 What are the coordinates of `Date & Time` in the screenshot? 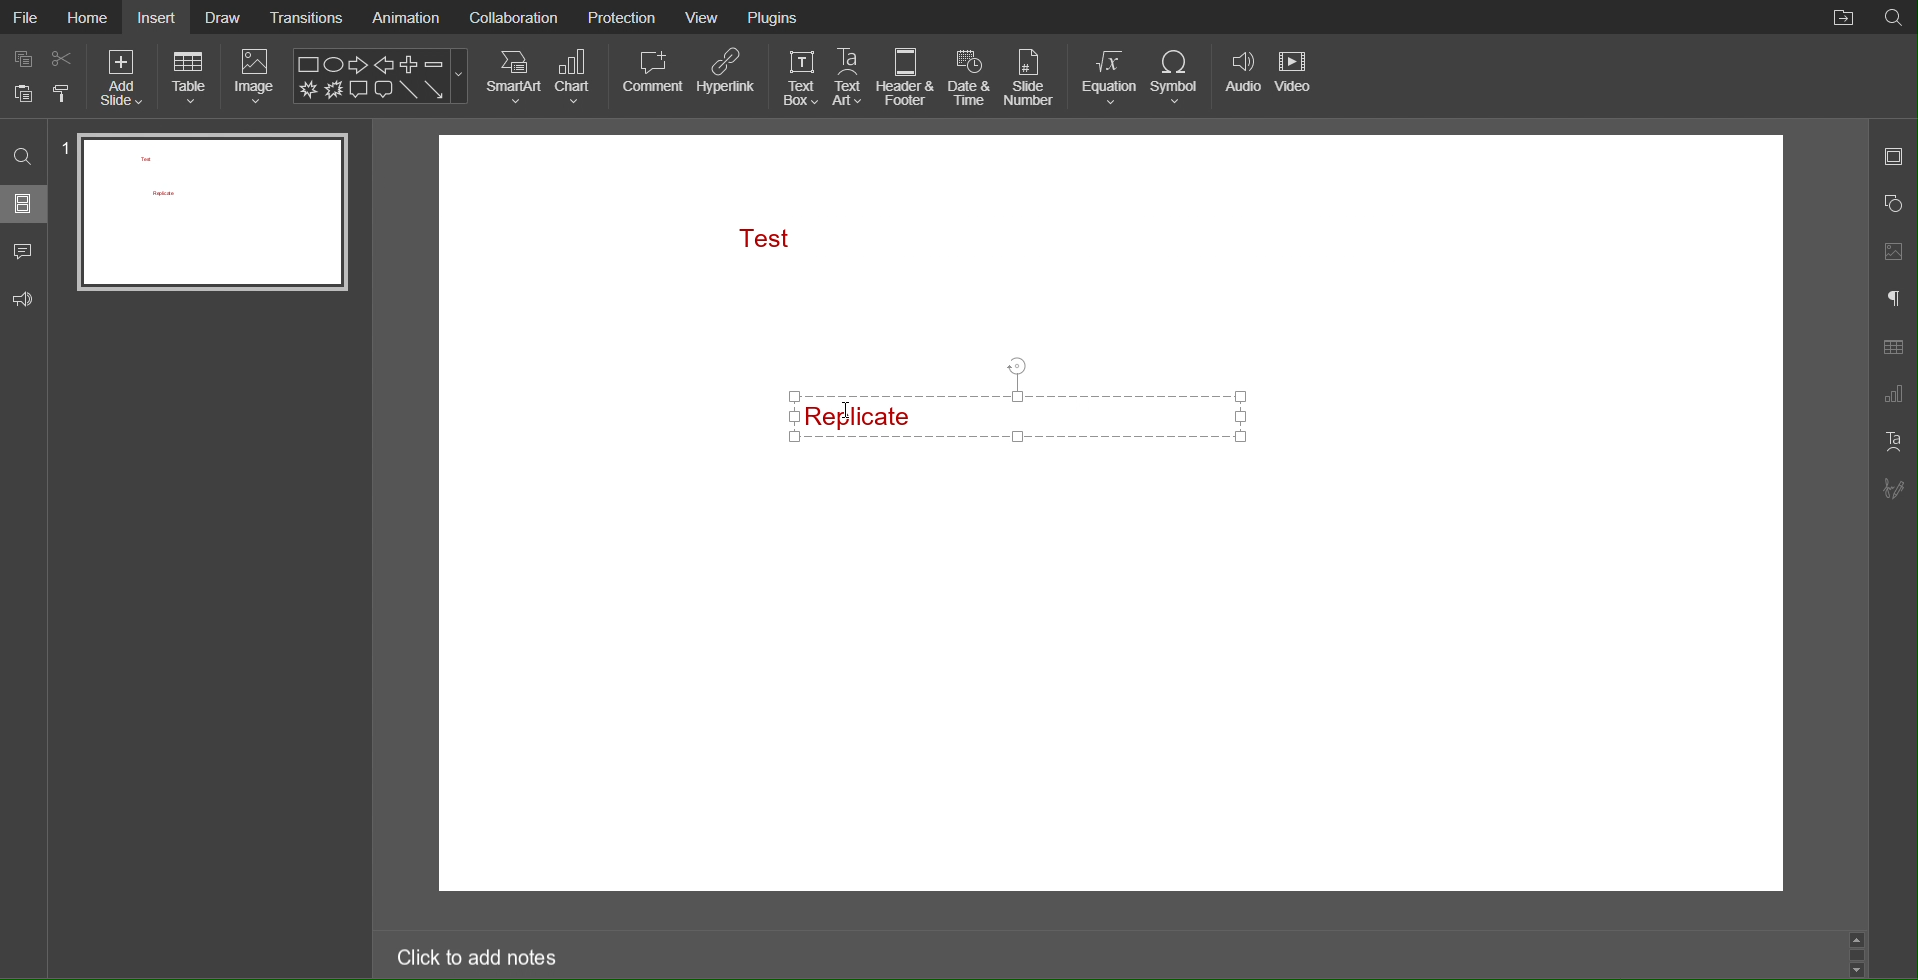 It's located at (970, 78).